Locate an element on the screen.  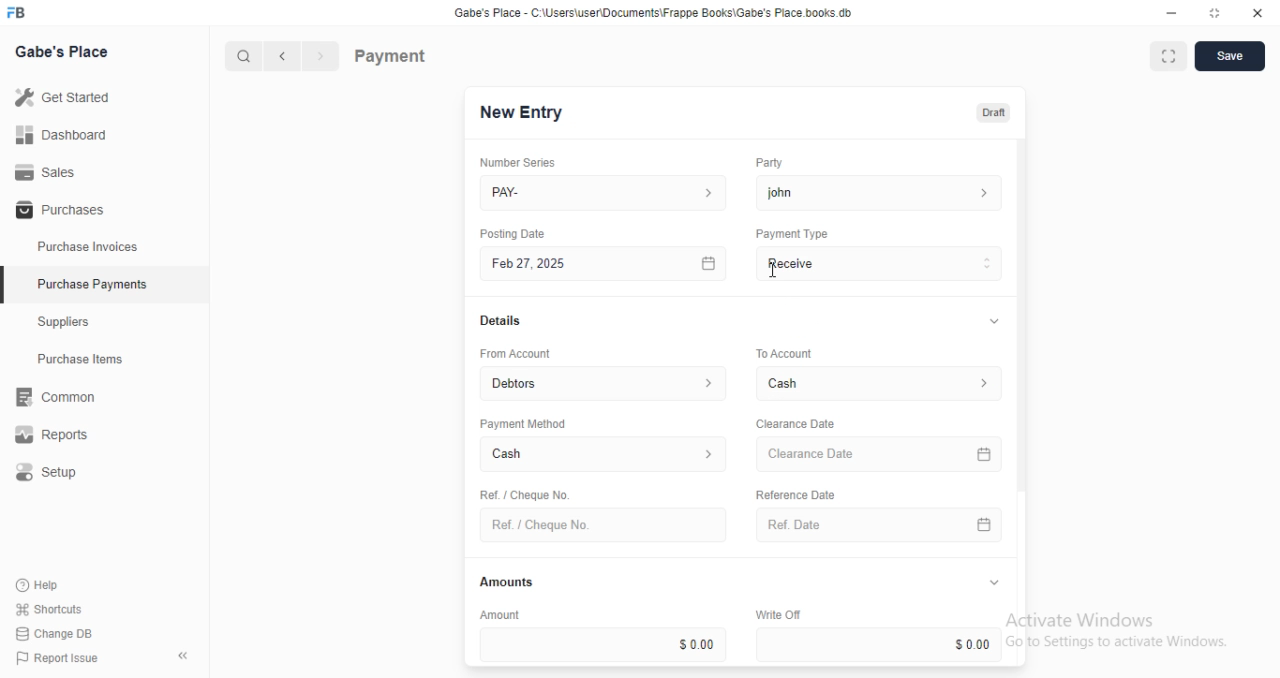
Report Issue is located at coordinates (52, 658).